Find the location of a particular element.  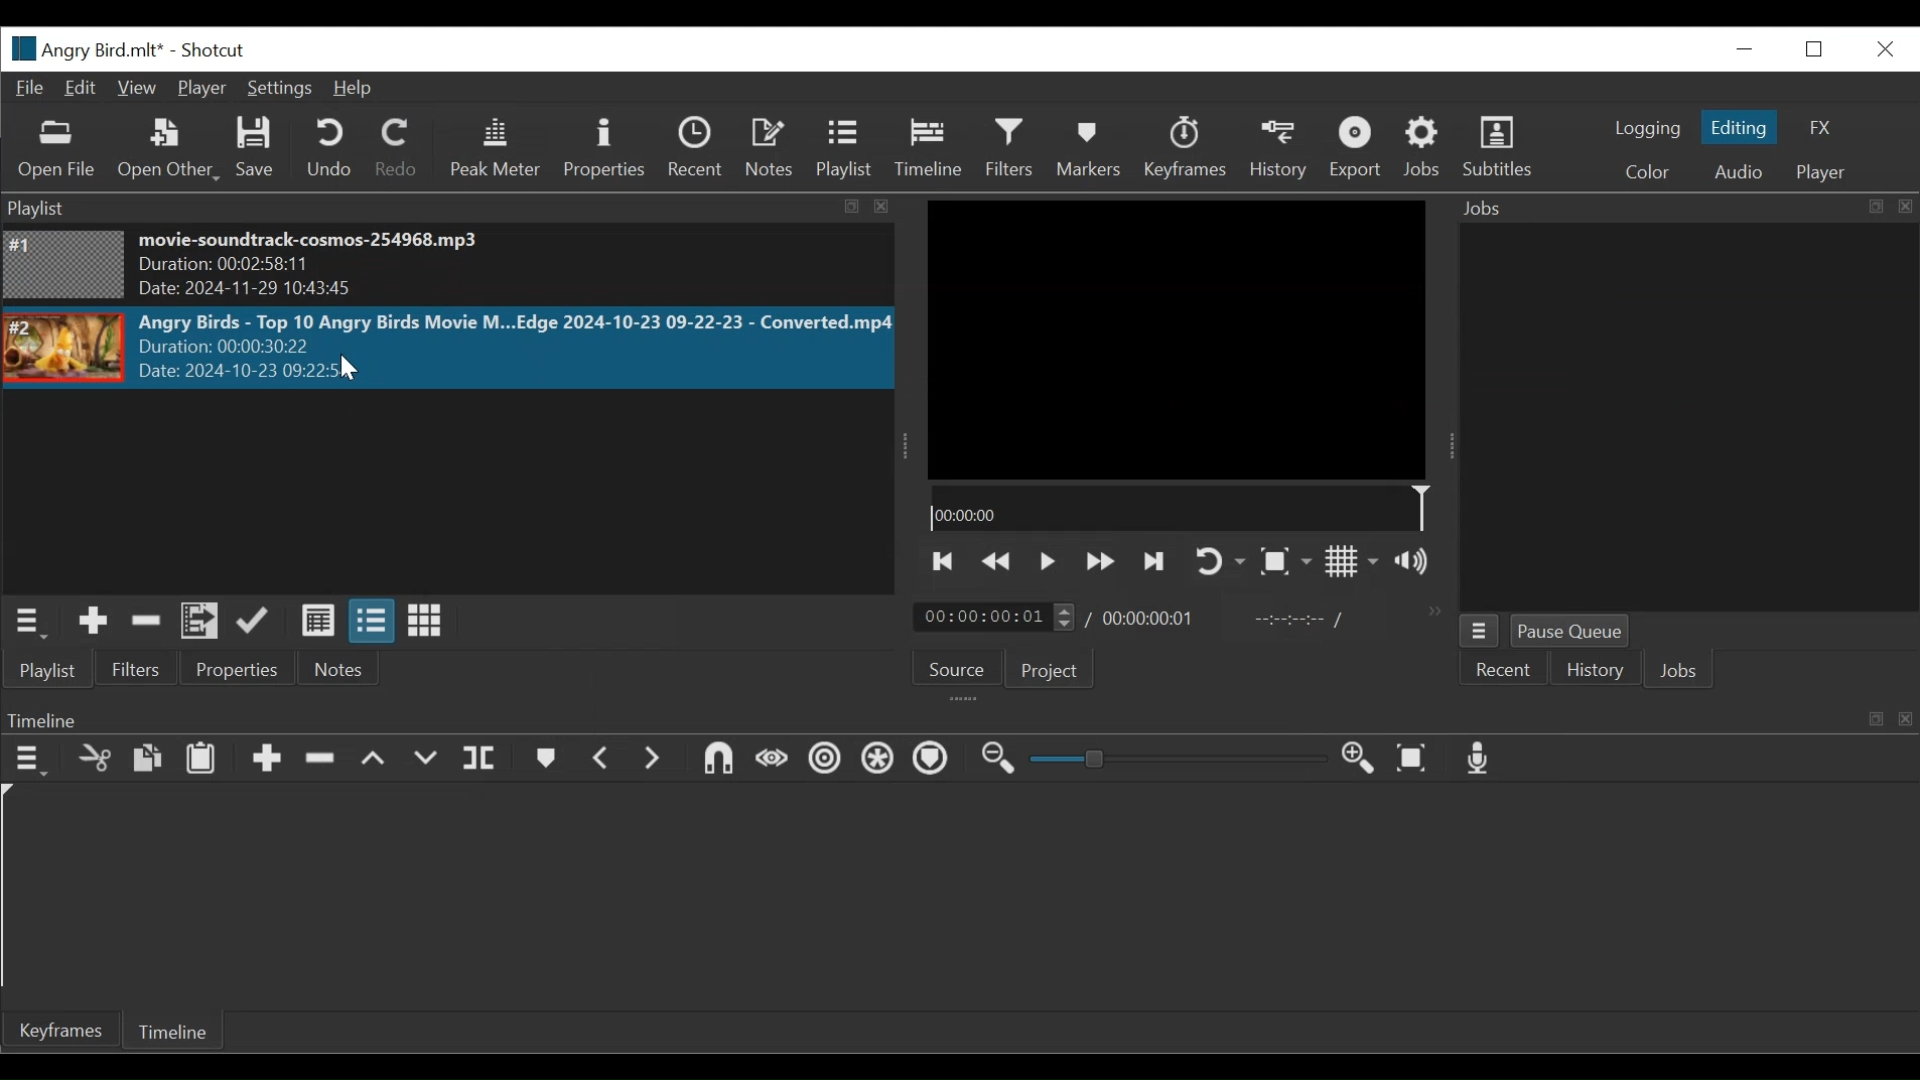

Record audio is located at coordinates (1480, 759).